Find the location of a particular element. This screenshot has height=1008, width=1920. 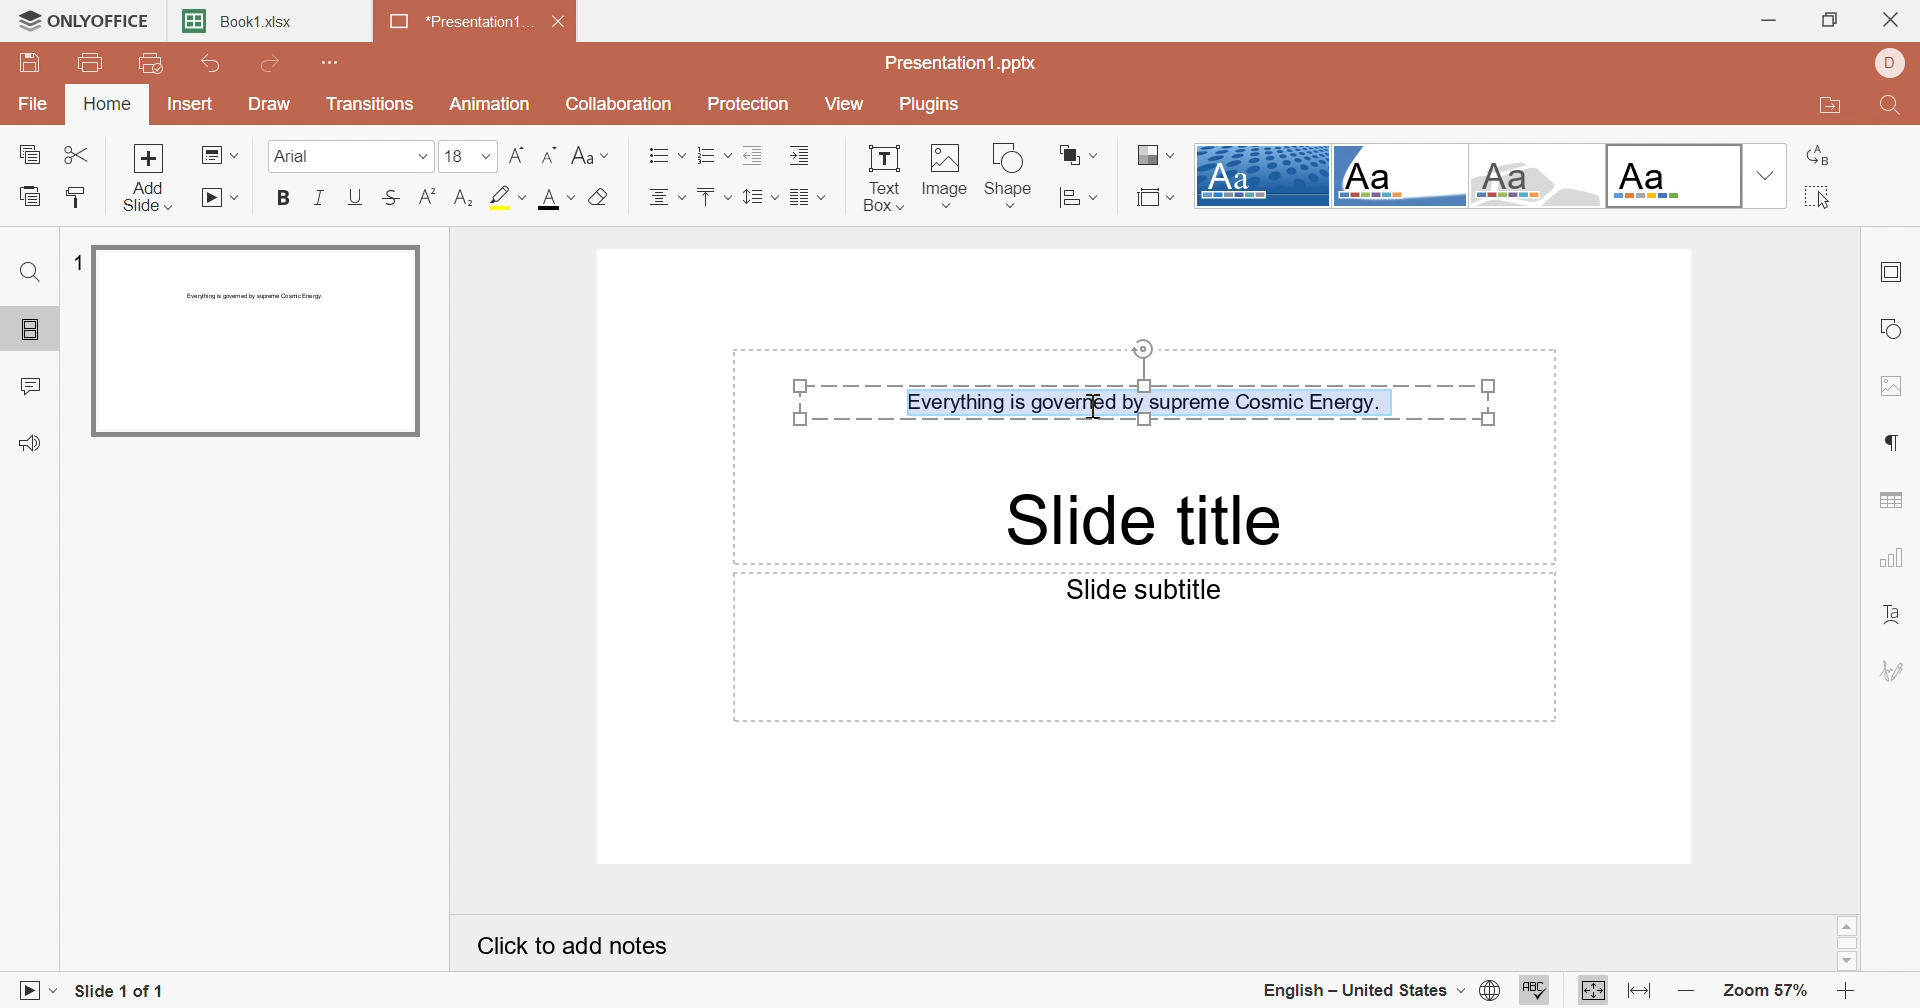

Align shape is located at coordinates (1079, 196).